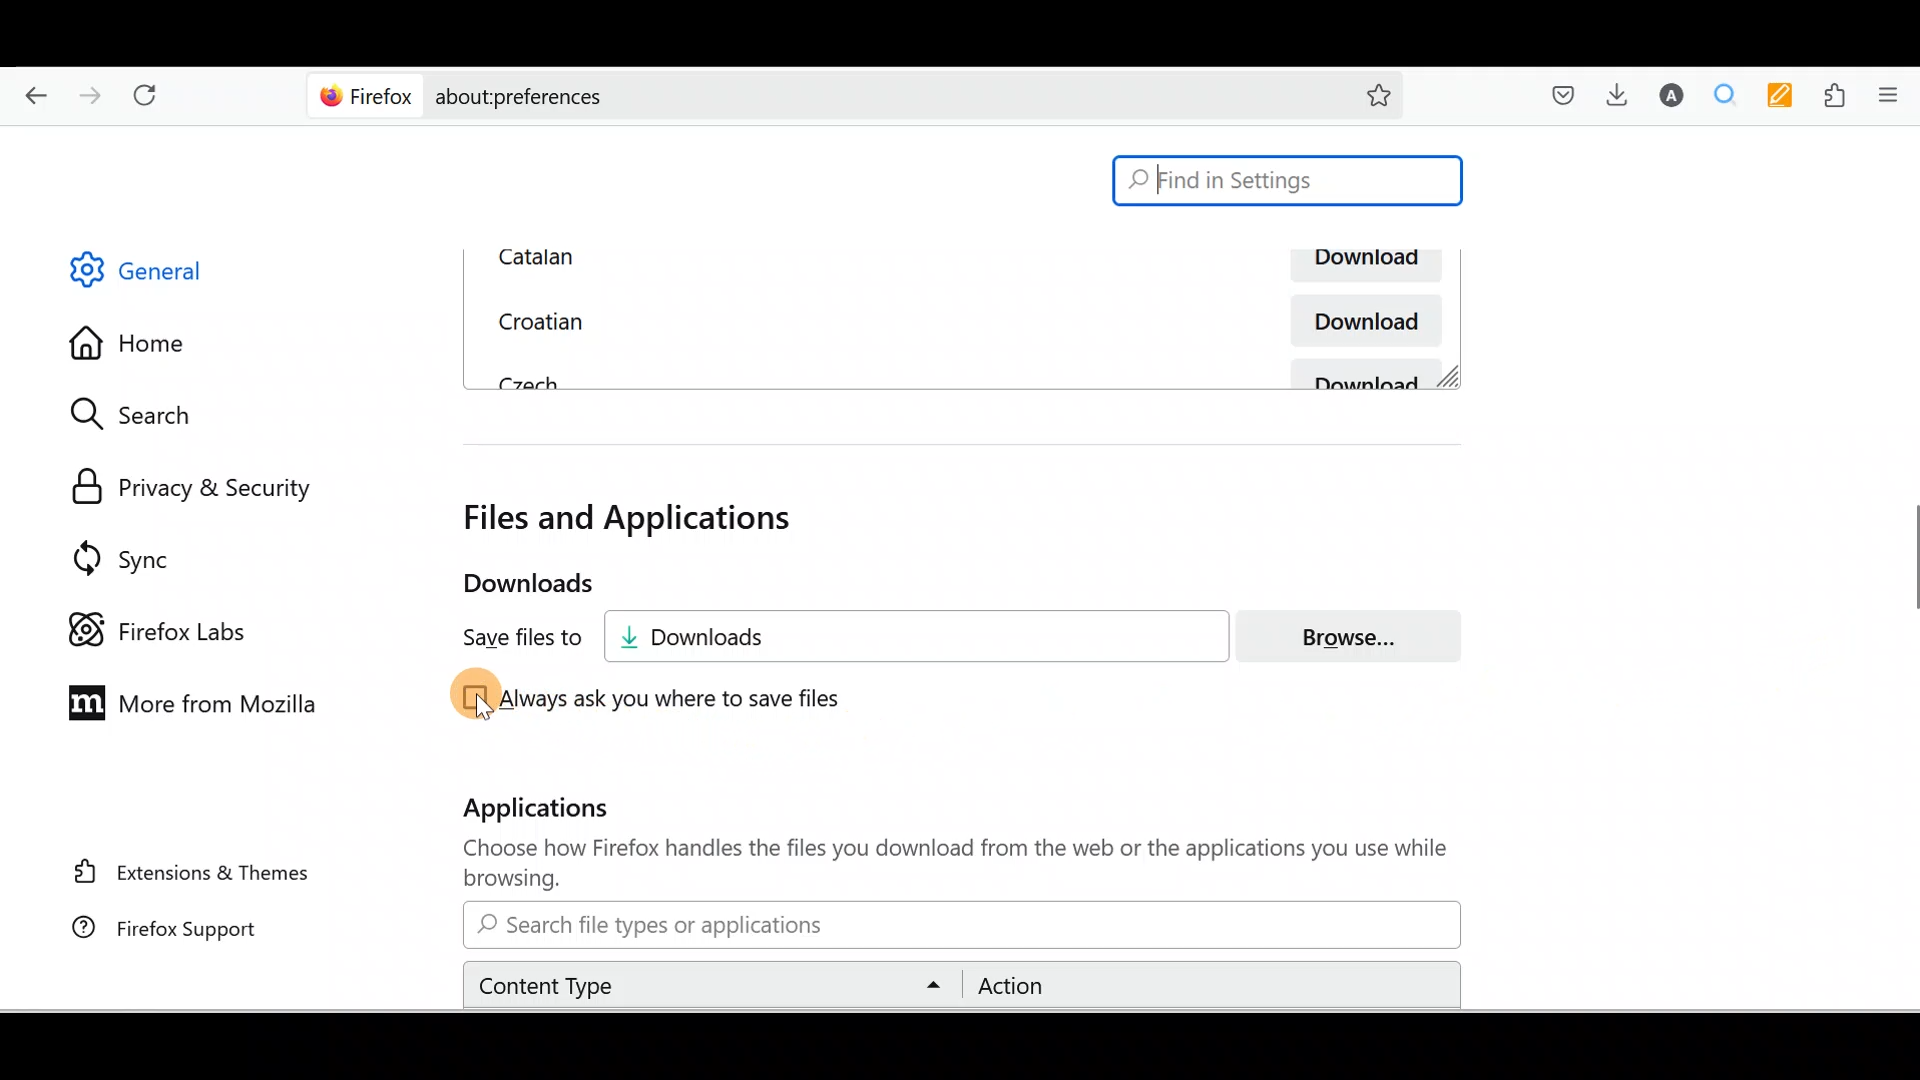 The width and height of the screenshot is (1920, 1080). I want to click on More from Mozilla, so click(196, 706).